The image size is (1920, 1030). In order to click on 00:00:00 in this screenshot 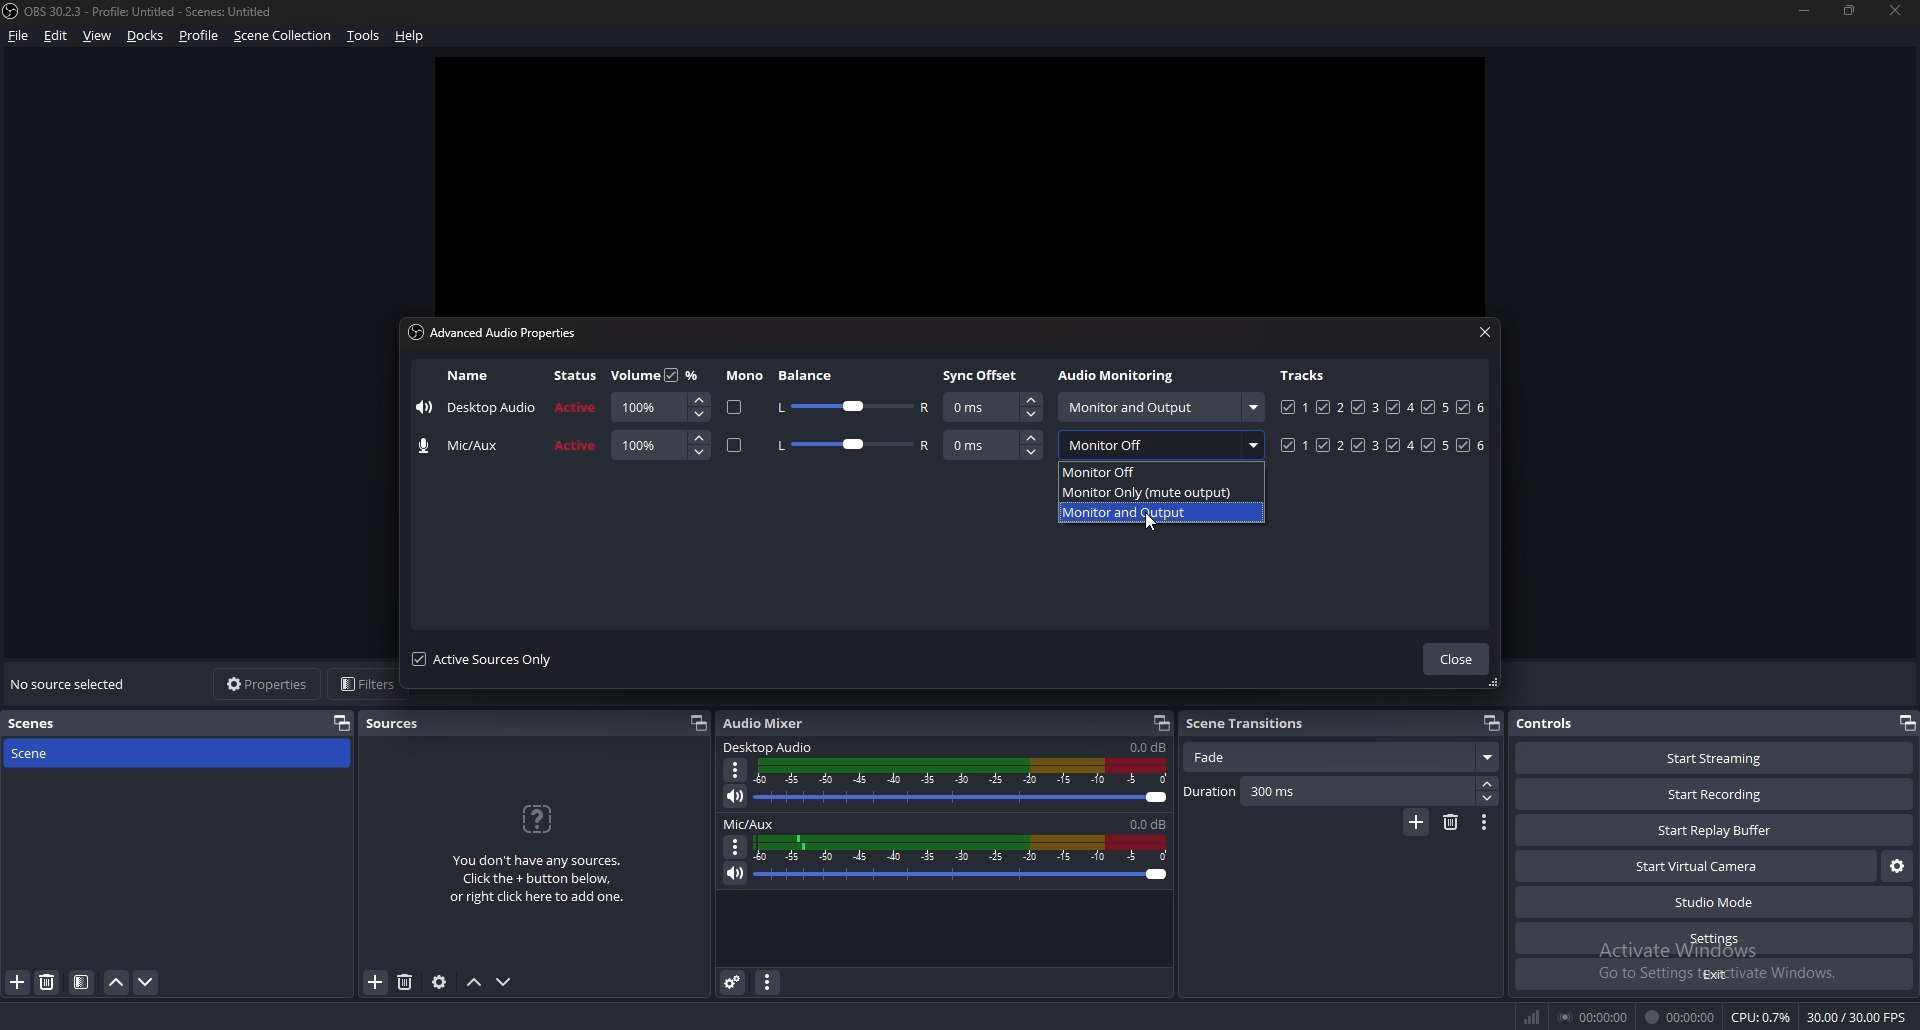, I will do `click(1594, 1018)`.